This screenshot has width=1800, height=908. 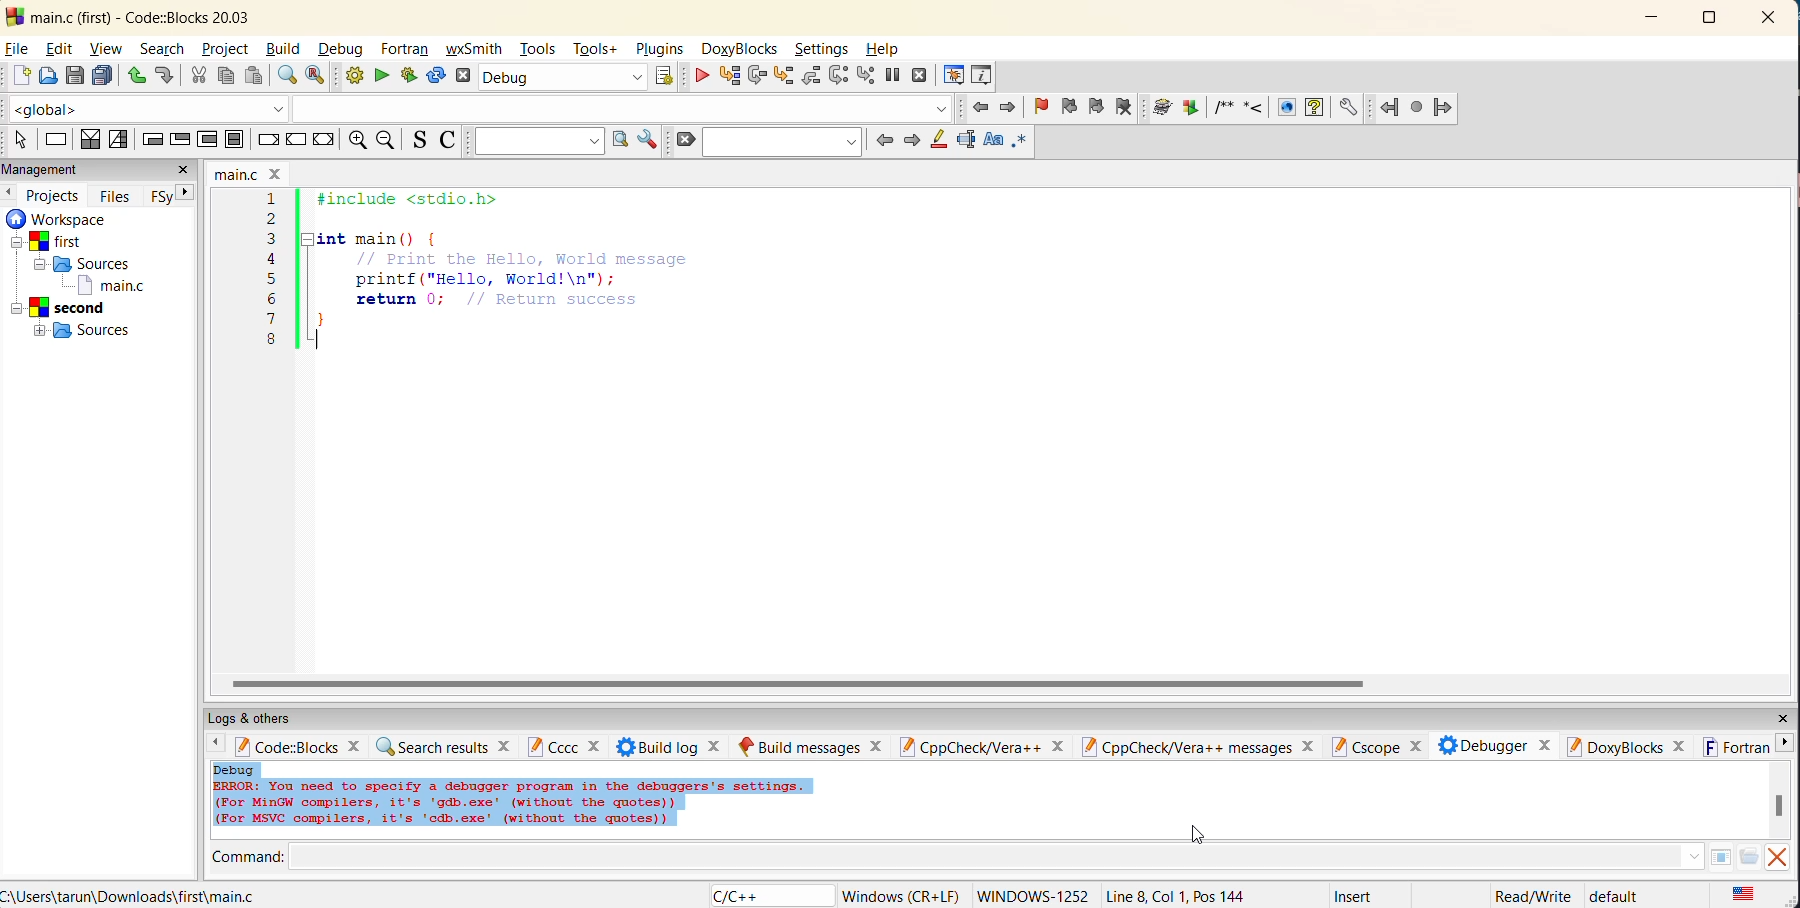 I want to click on close, so click(x=1770, y=19).